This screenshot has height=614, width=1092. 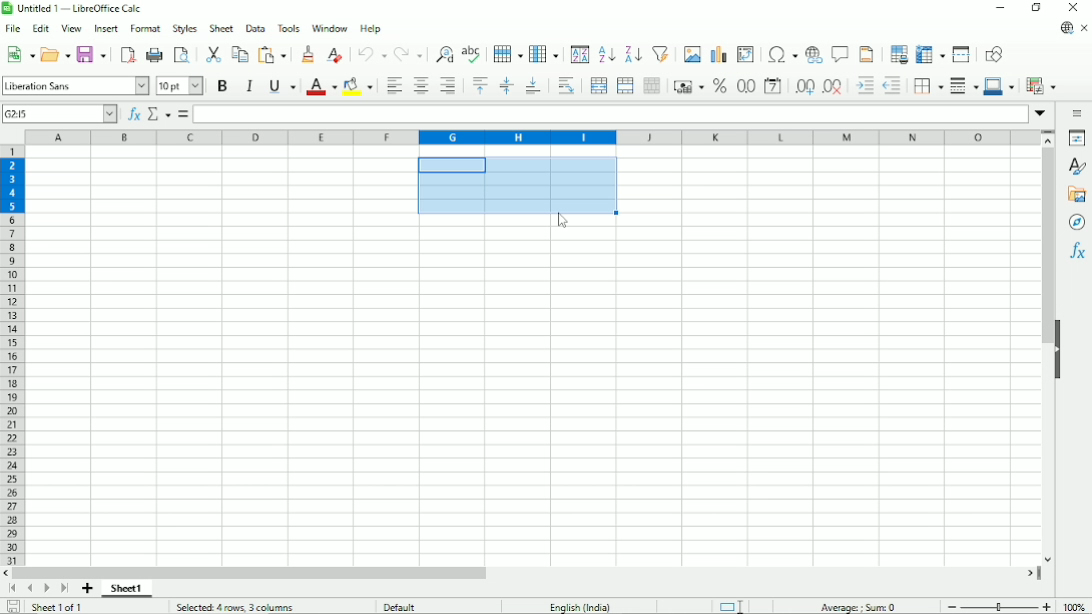 What do you see at coordinates (370, 54) in the screenshot?
I see `undo` at bounding box center [370, 54].